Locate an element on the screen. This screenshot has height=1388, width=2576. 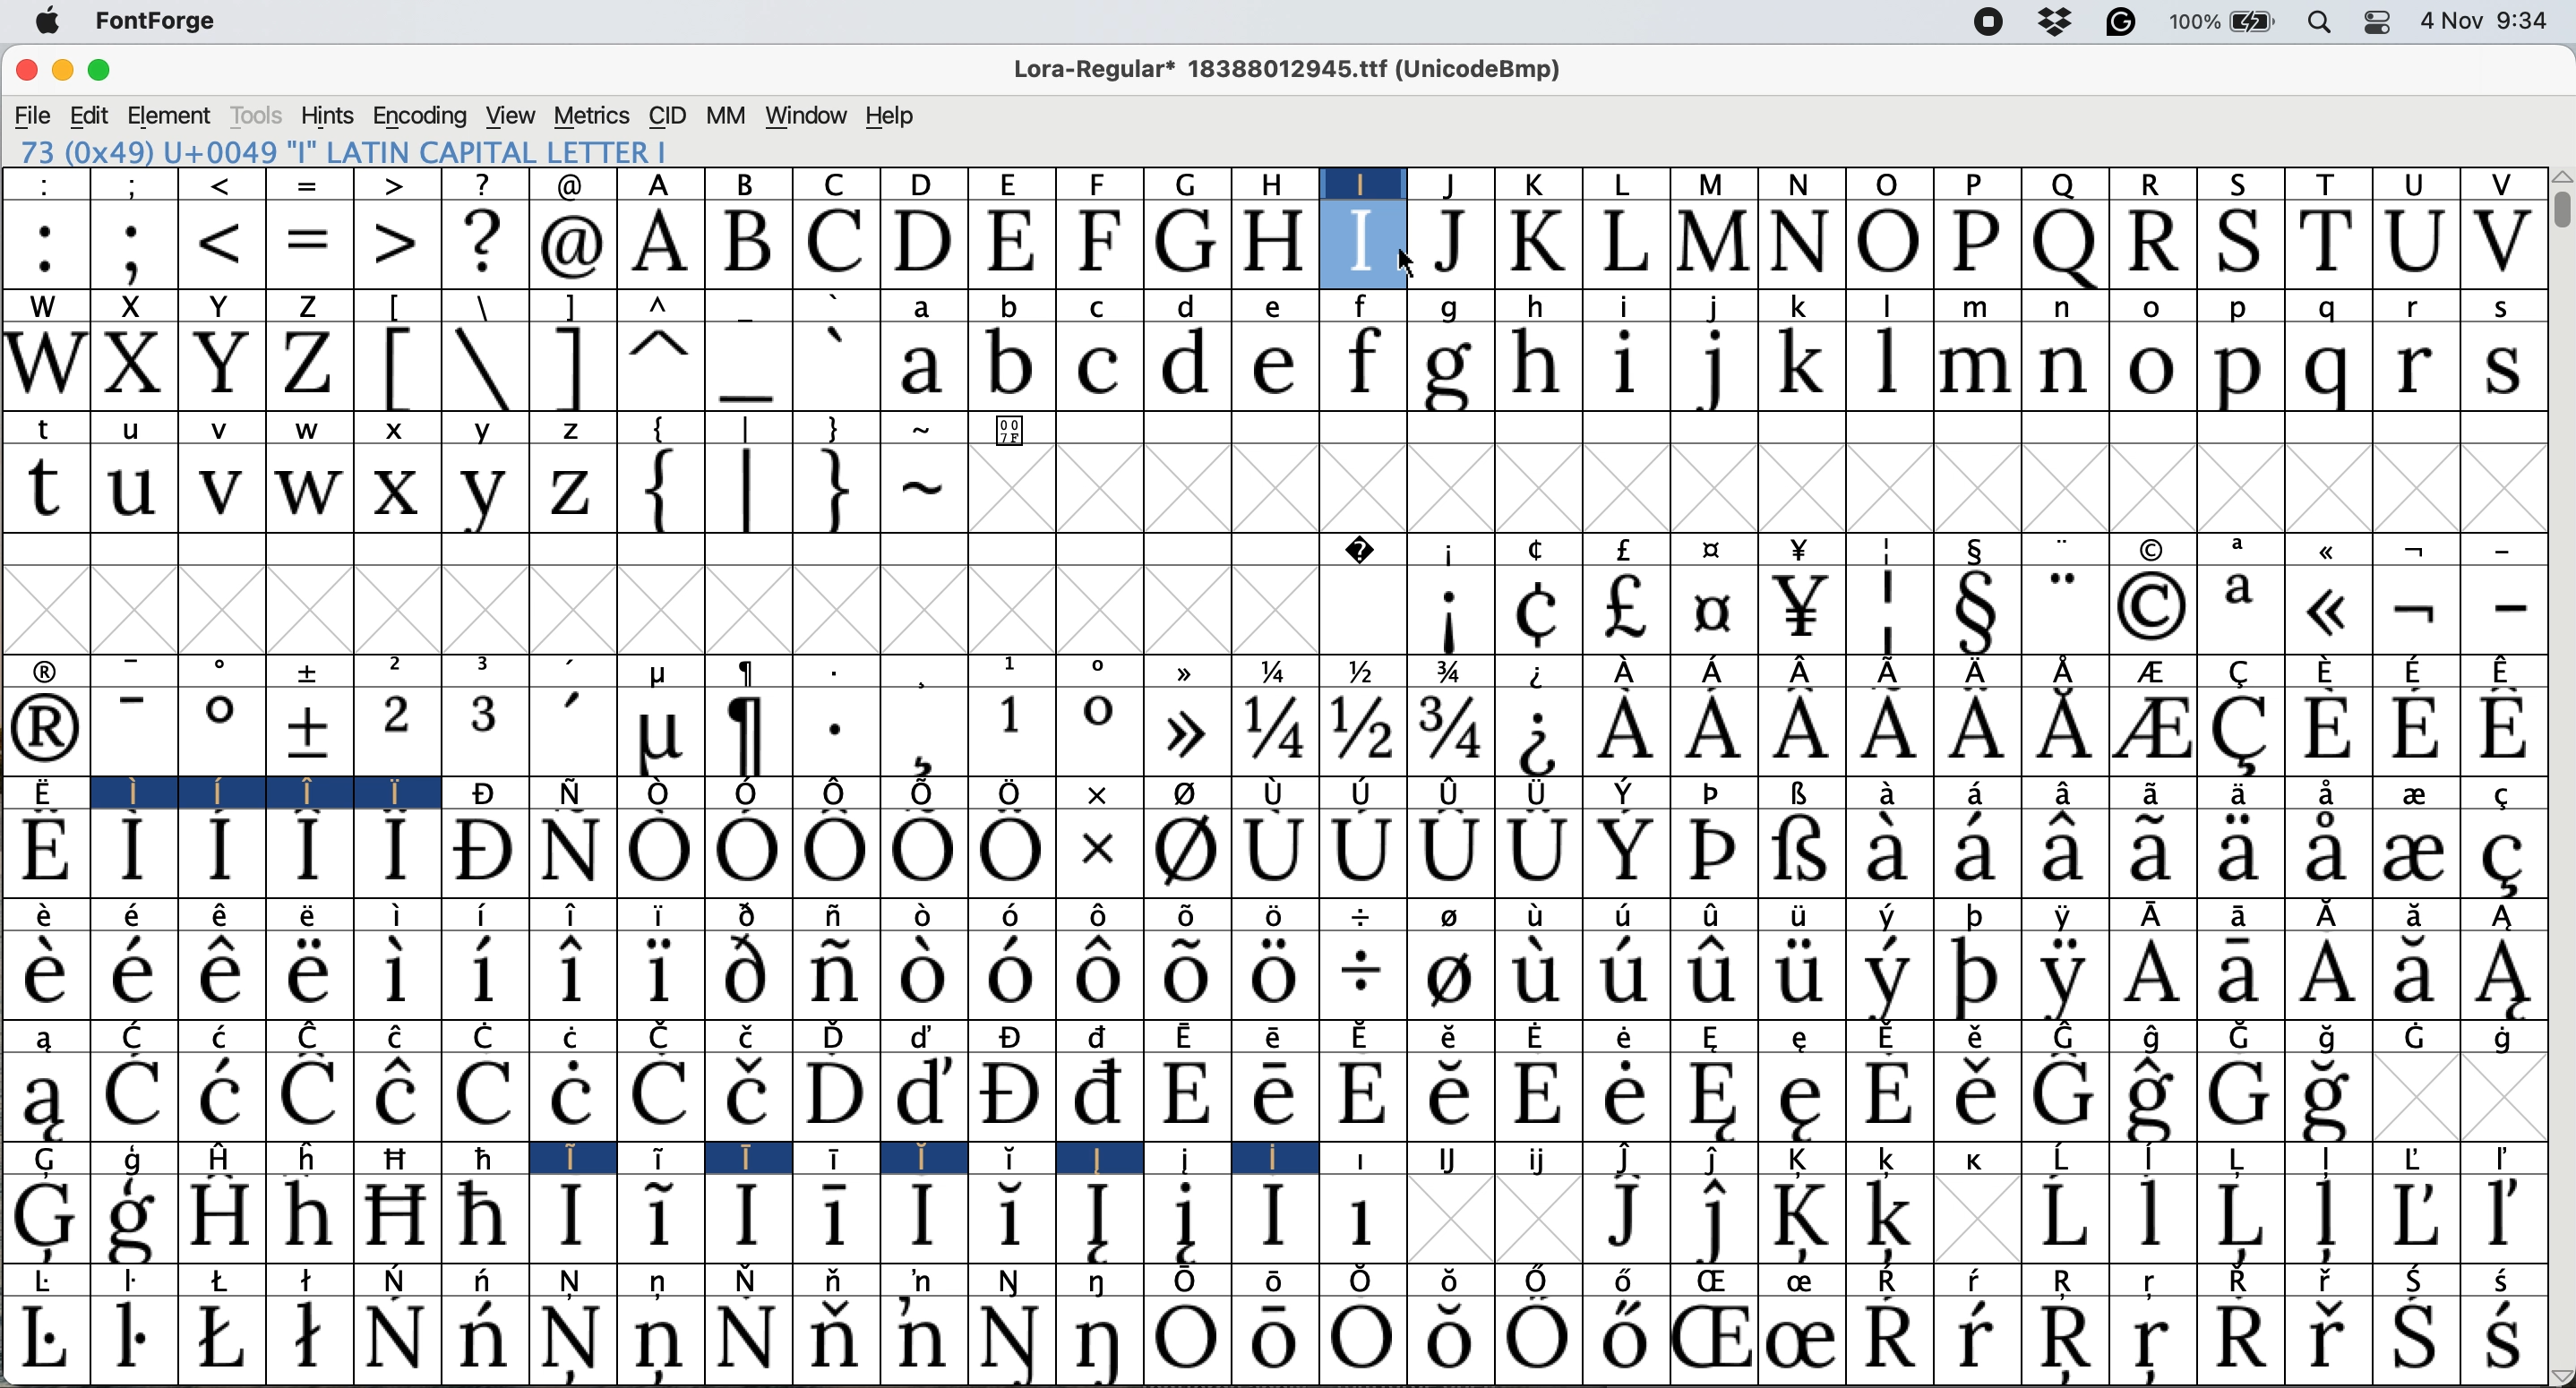
: is located at coordinates (45, 245).